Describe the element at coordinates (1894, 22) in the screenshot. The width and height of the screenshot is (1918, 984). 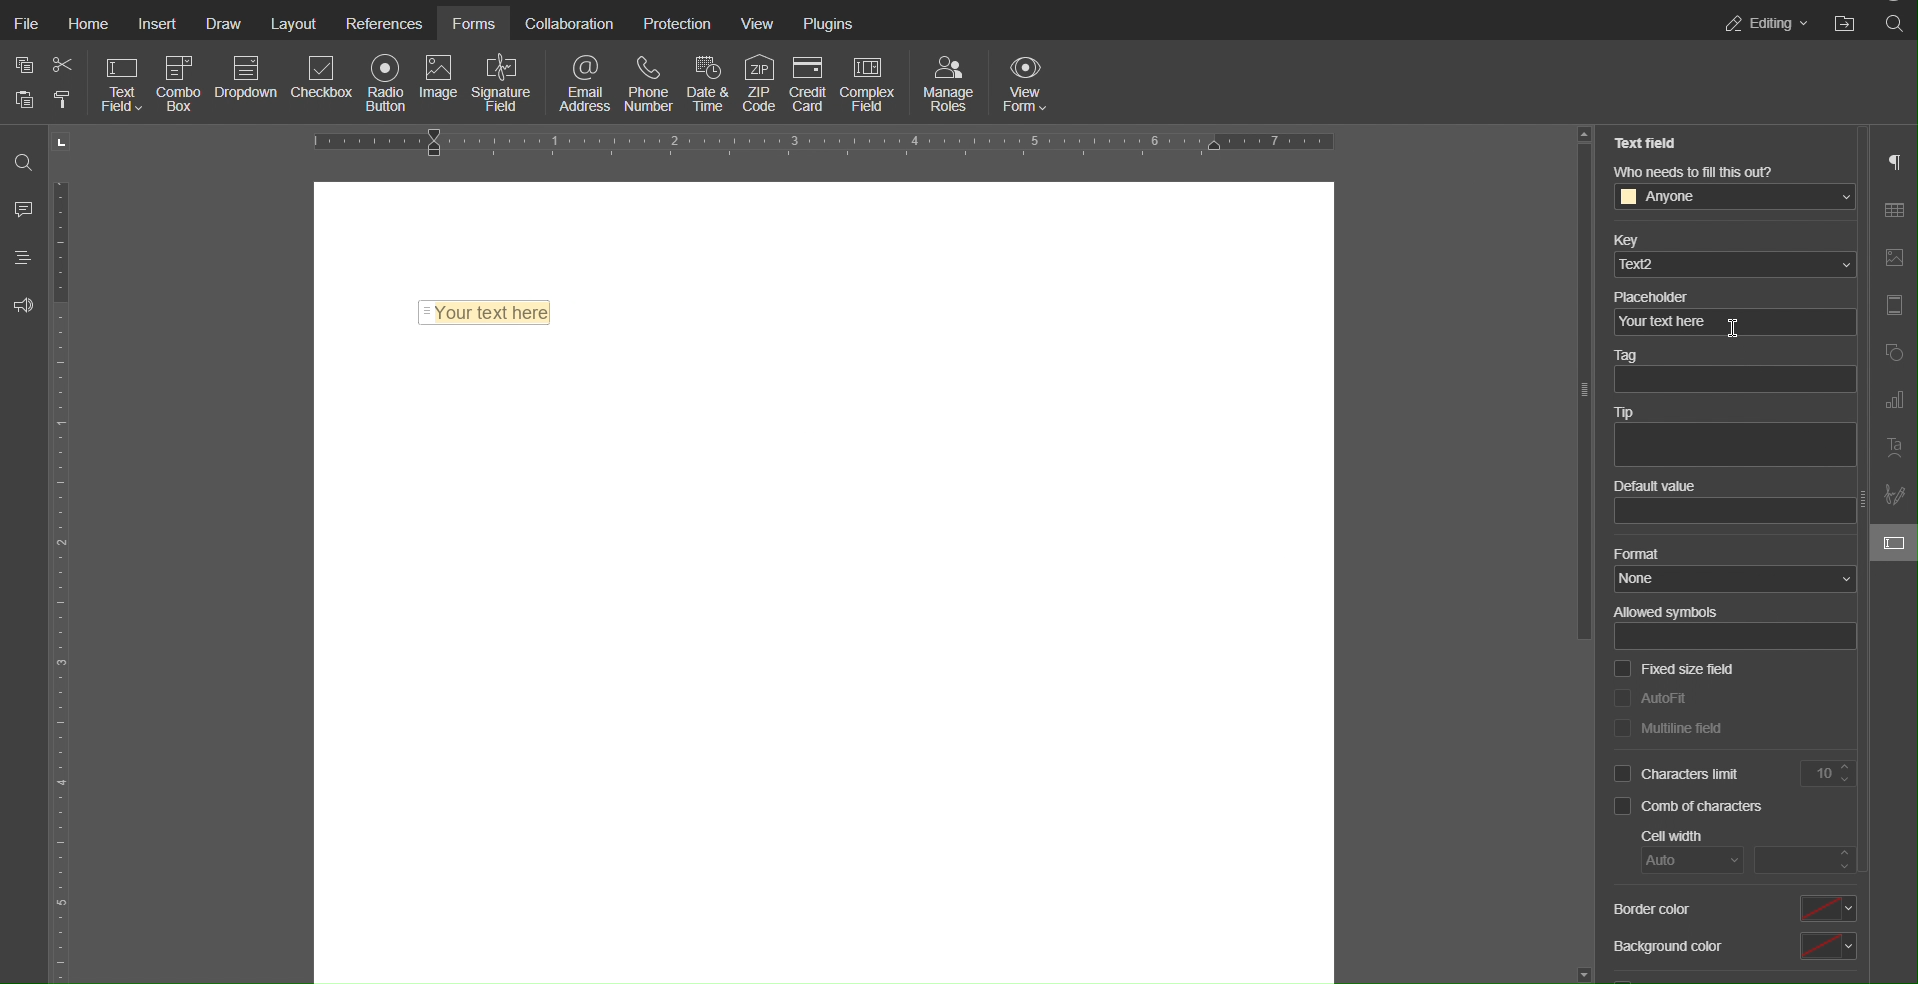
I see `Search` at that location.